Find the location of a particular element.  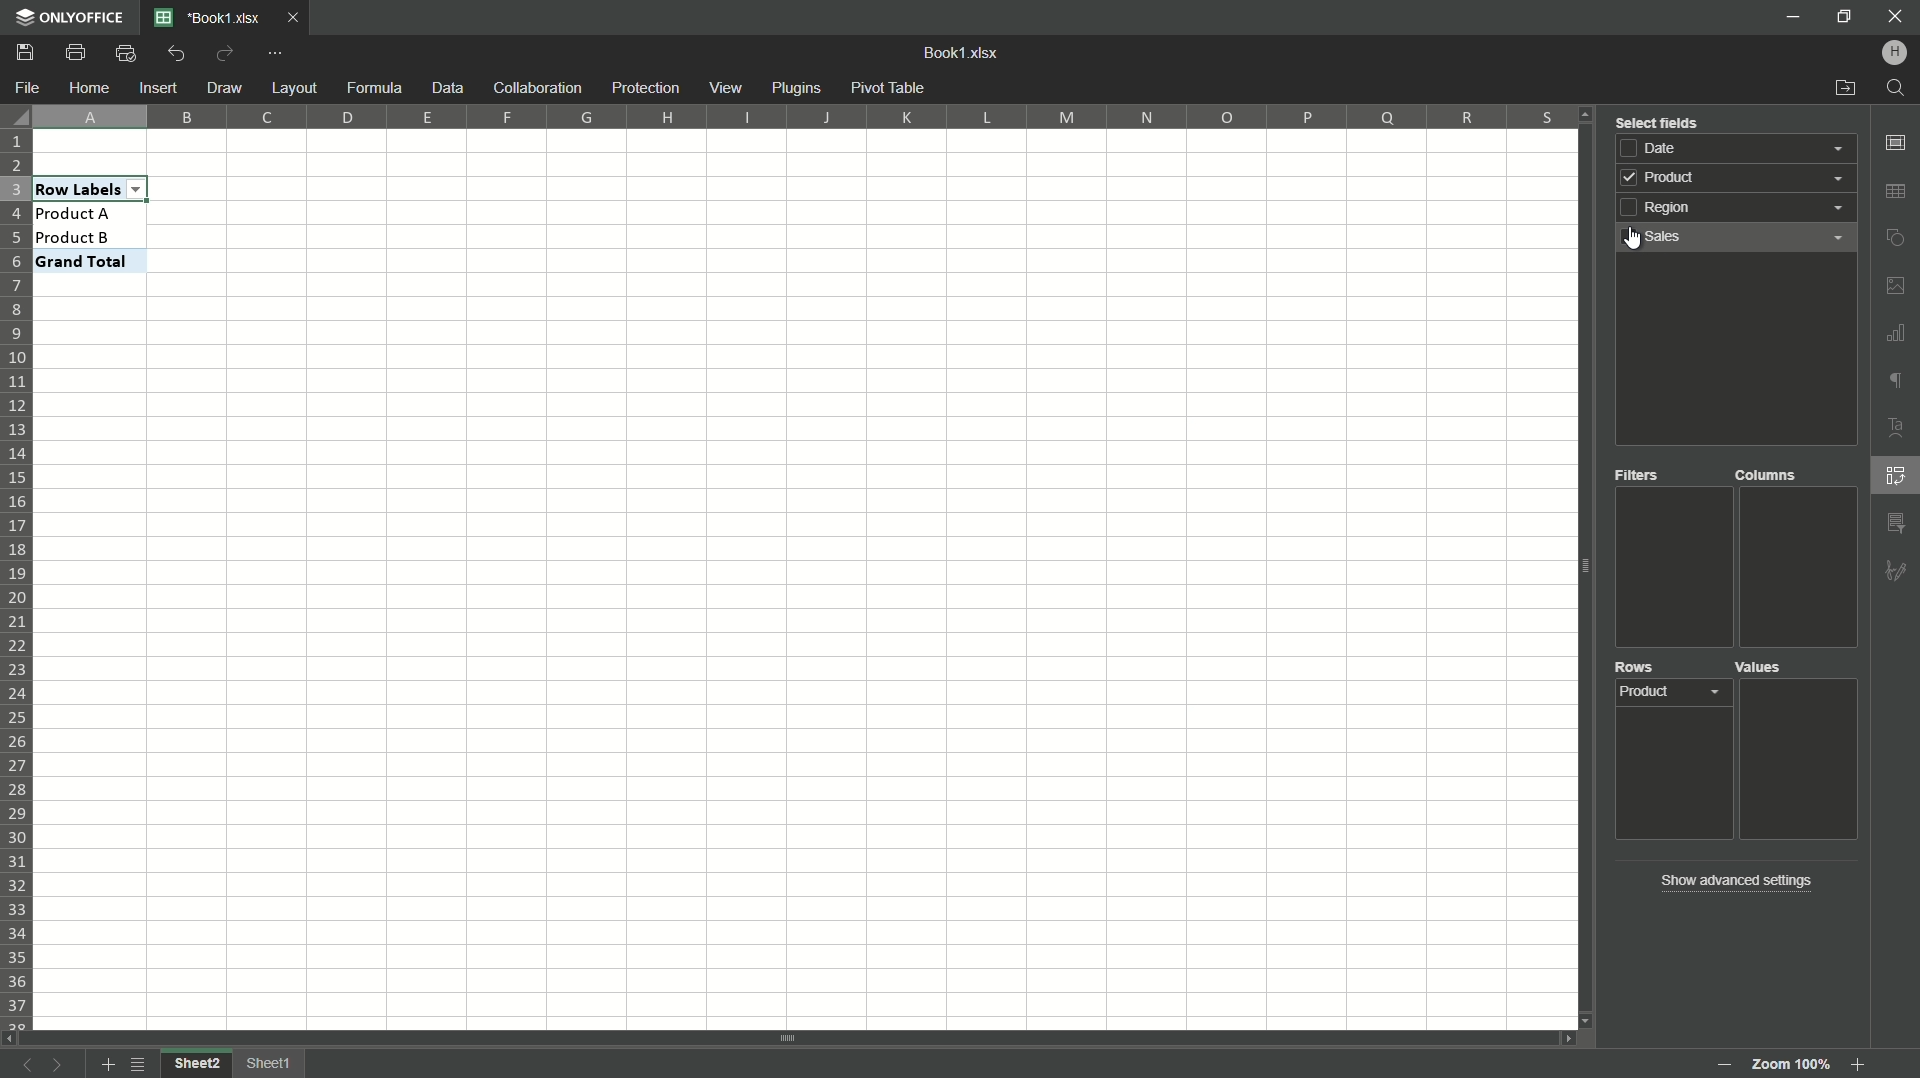

insert pivot table is located at coordinates (1897, 477).